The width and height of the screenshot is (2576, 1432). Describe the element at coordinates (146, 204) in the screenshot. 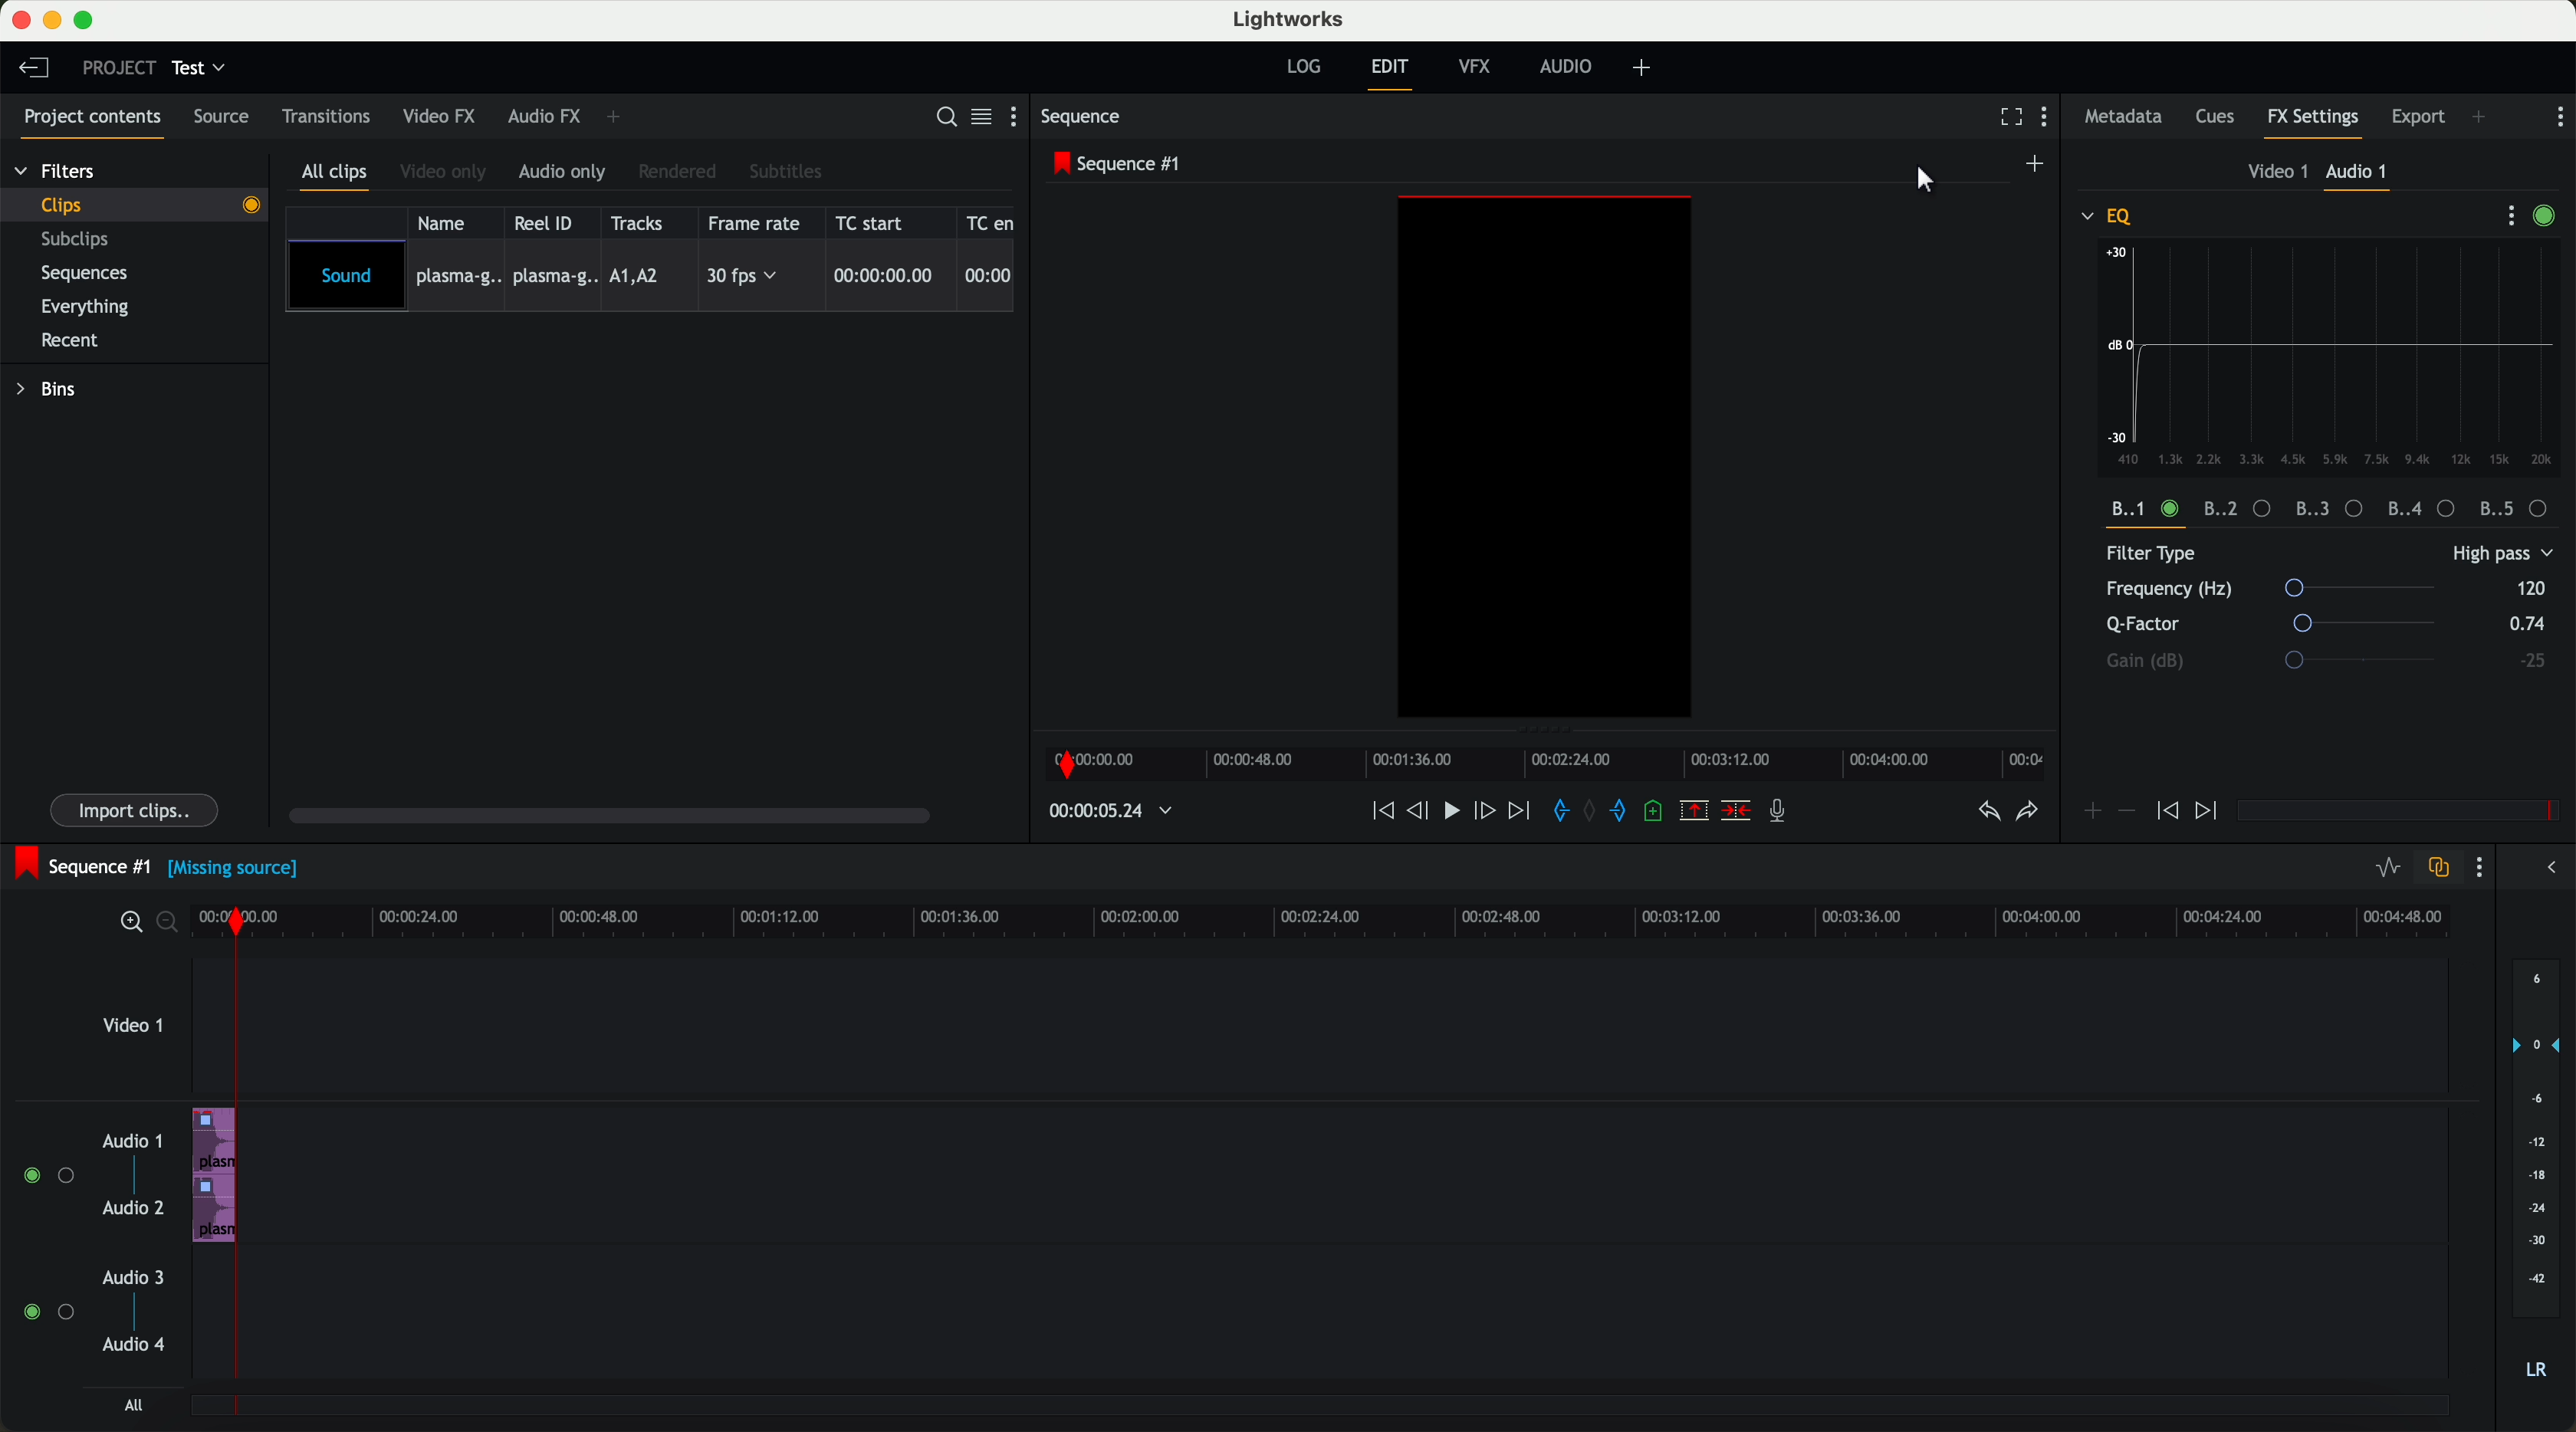

I see `clip` at that location.